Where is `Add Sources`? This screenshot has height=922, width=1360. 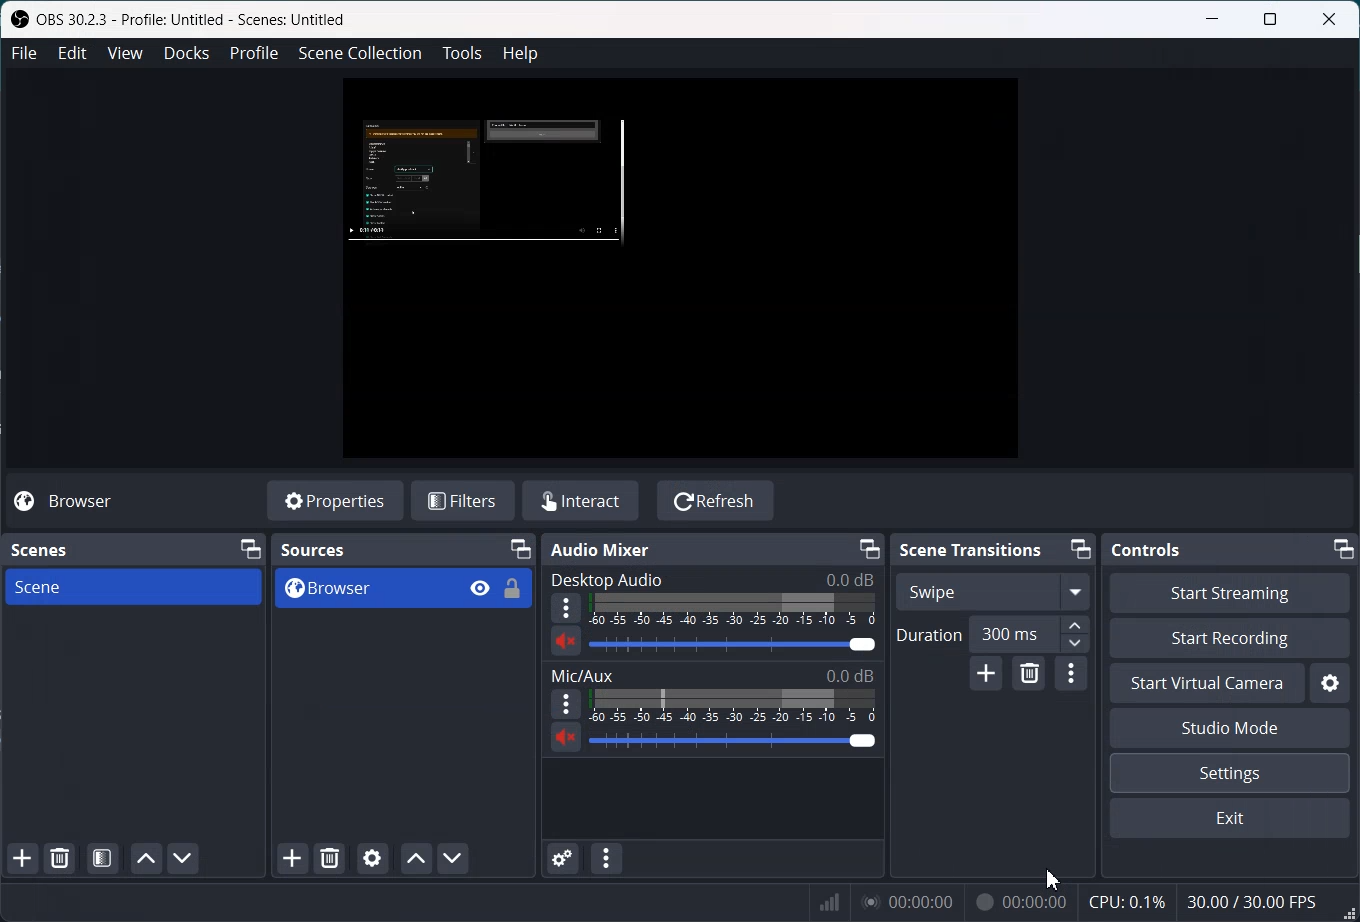 Add Sources is located at coordinates (292, 858).